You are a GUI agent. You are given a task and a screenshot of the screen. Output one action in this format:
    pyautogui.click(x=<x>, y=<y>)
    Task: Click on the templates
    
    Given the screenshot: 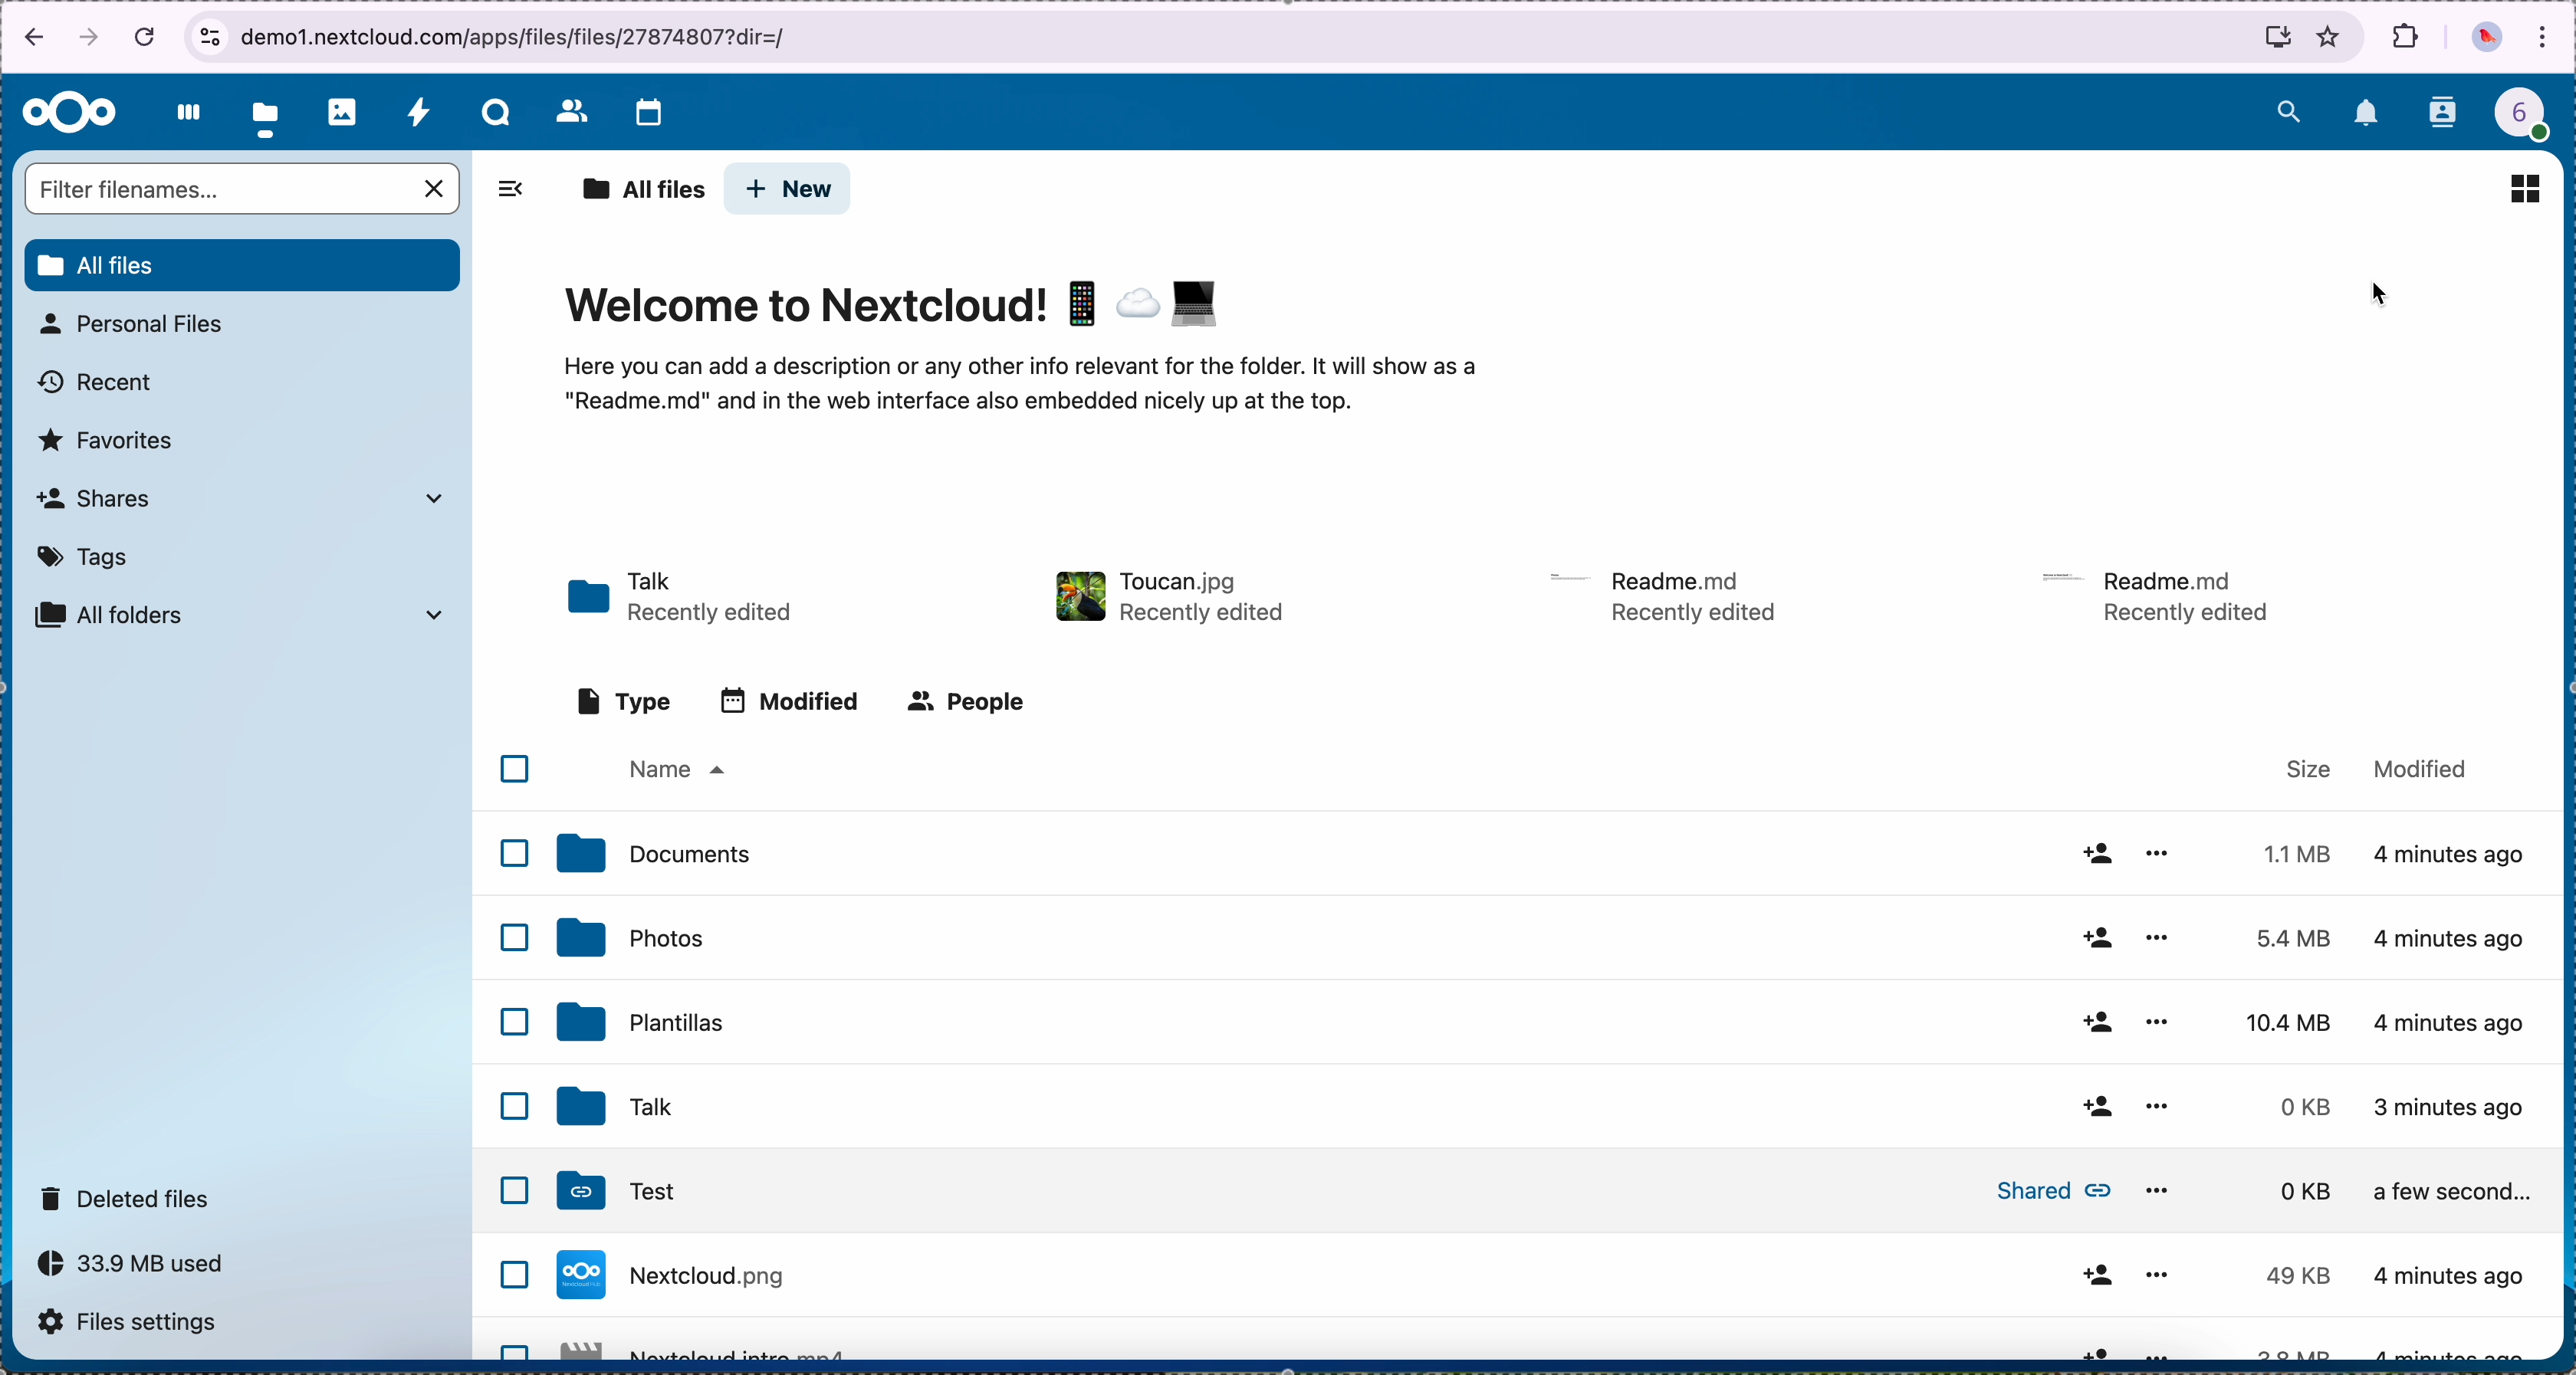 What is the action you would take?
    pyautogui.click(x=642, y=1020)
    